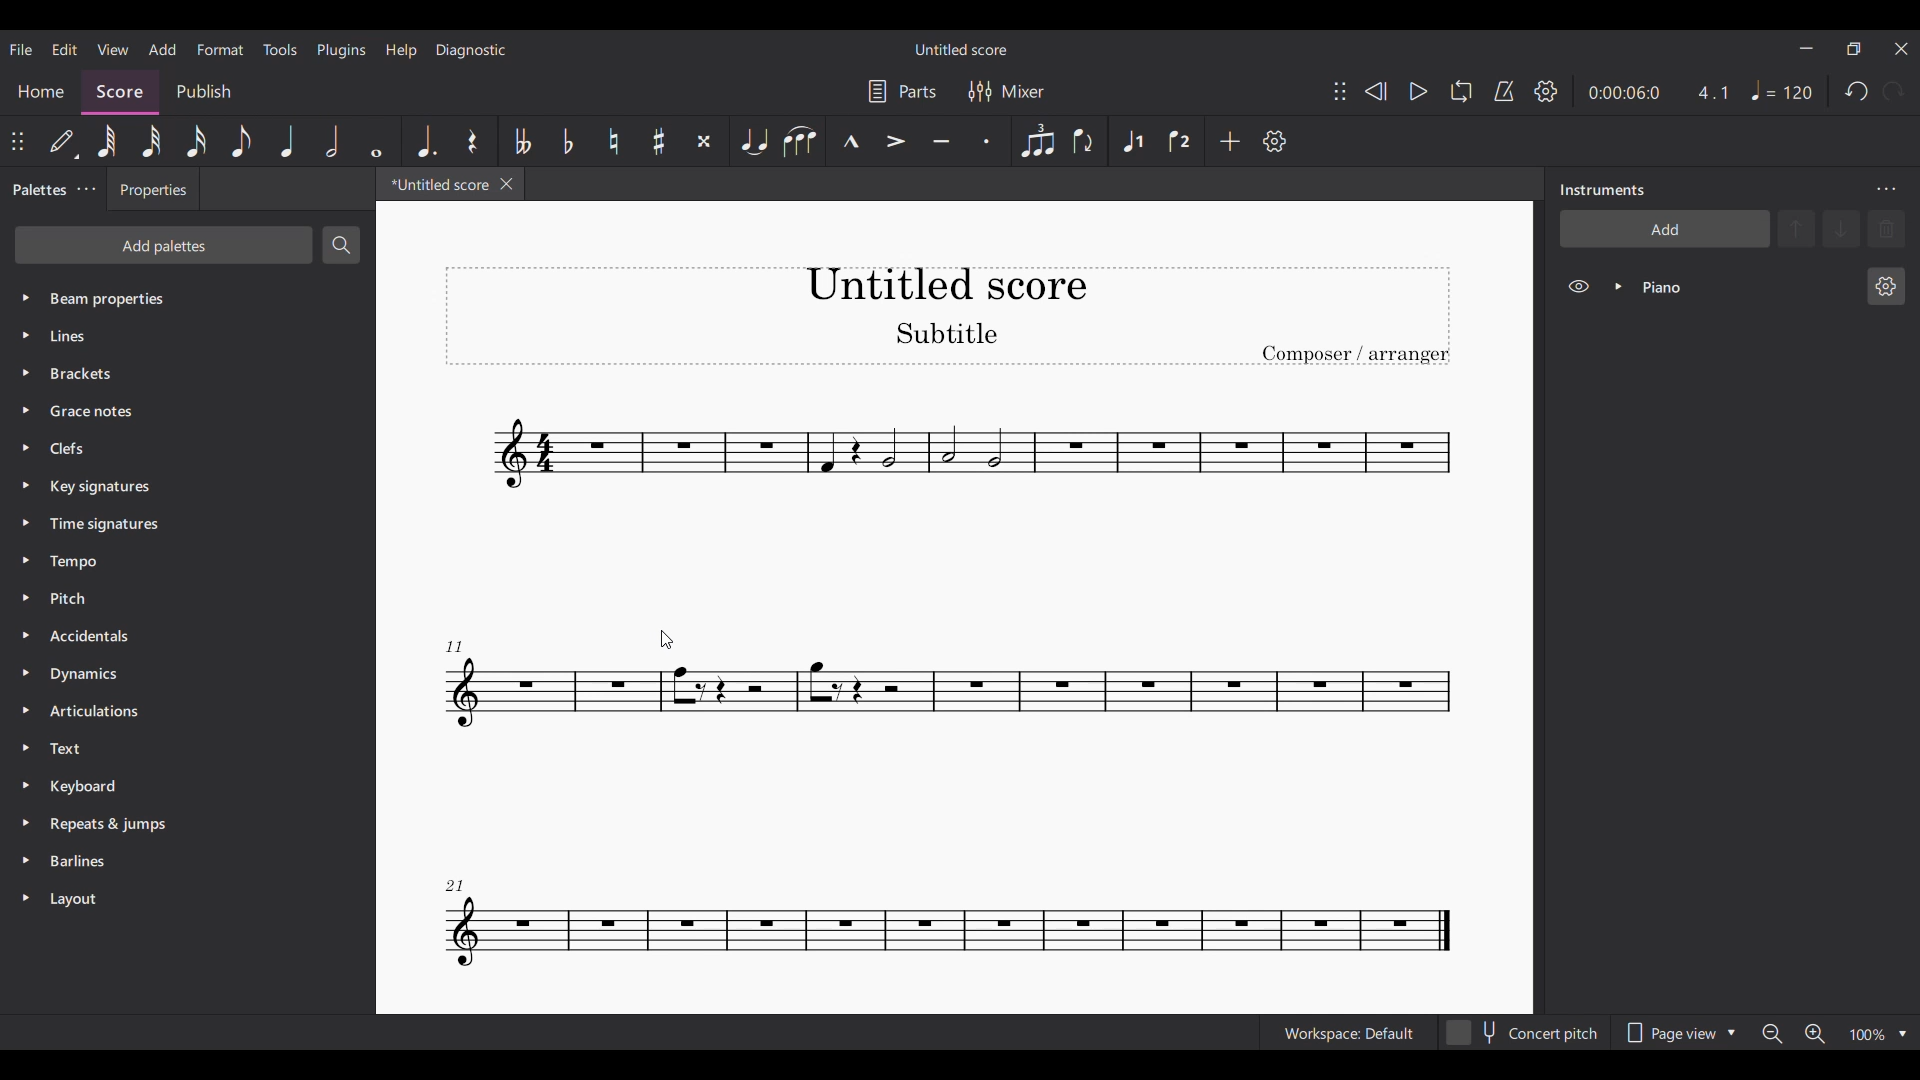  What do you see at coordinates (172, 864) in the screenshot?
I see `Barlines` at bounding box center [172, 864].